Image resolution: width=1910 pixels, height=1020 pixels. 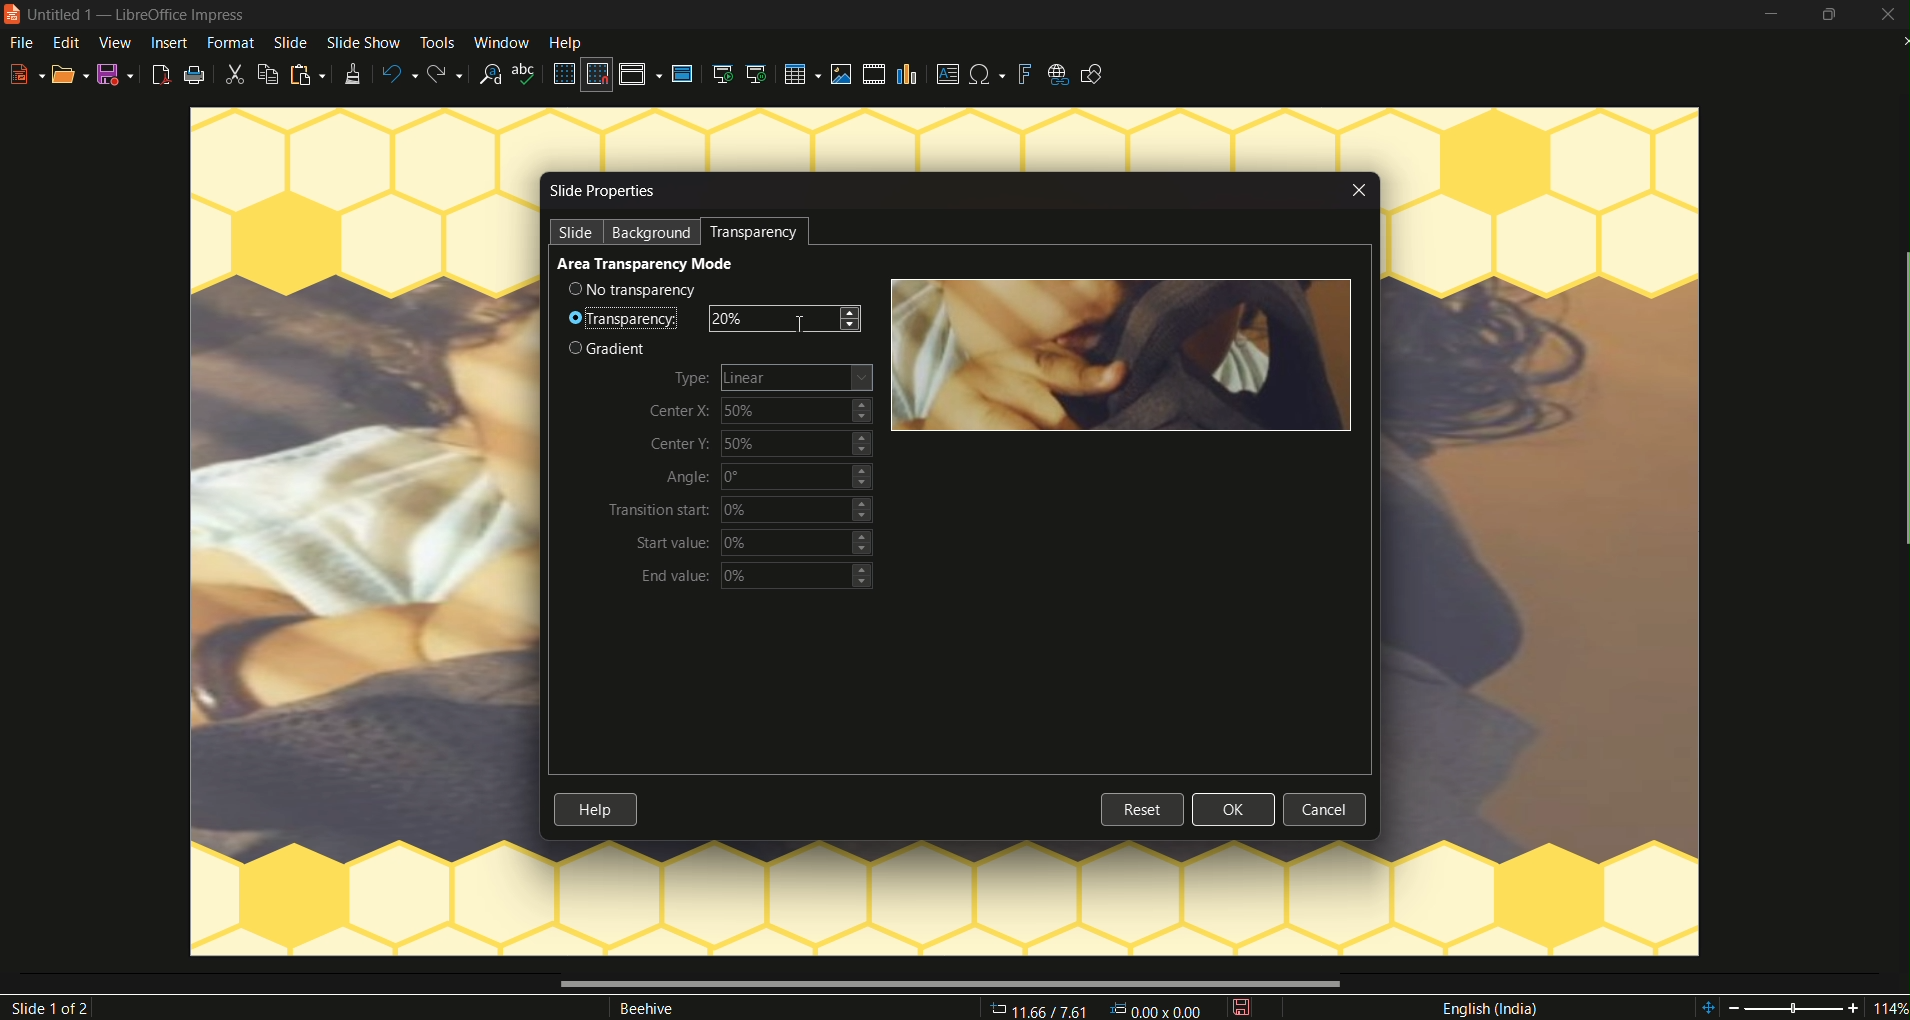 I want to click on area transparency mode, so click(x=646, y=264).